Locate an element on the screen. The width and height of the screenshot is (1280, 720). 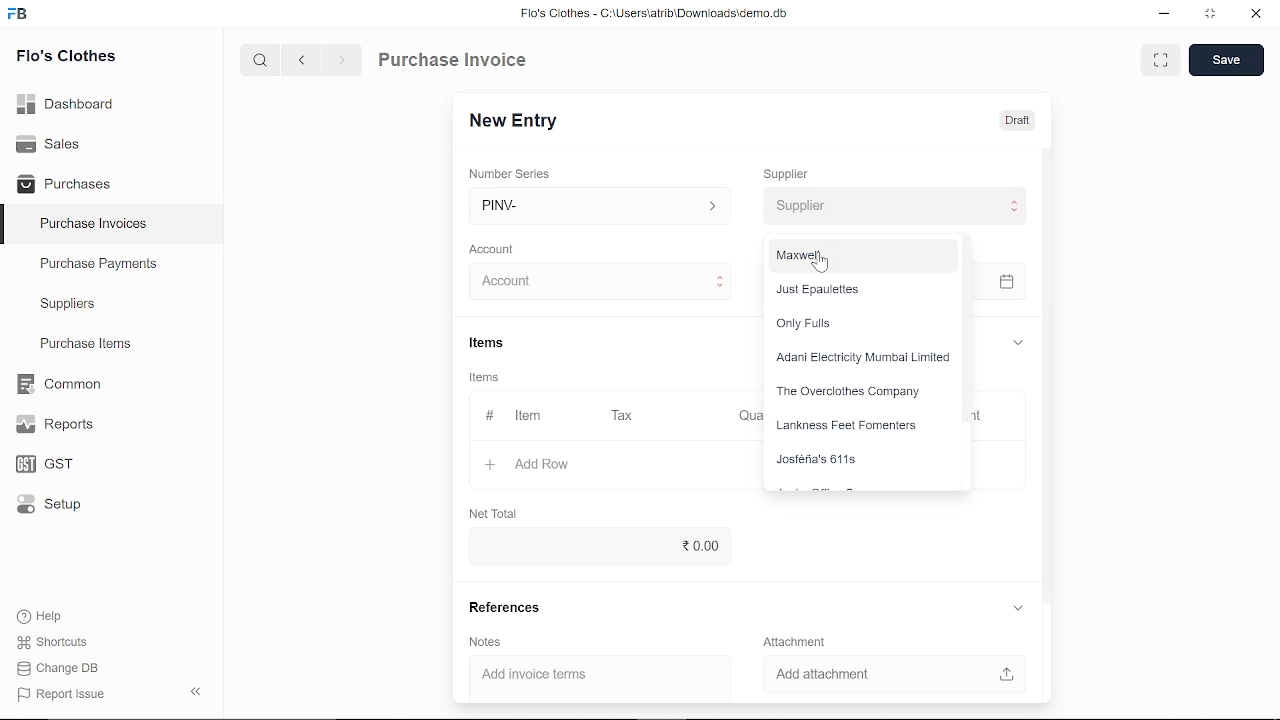
full view is located at coordinates (1162, 60).